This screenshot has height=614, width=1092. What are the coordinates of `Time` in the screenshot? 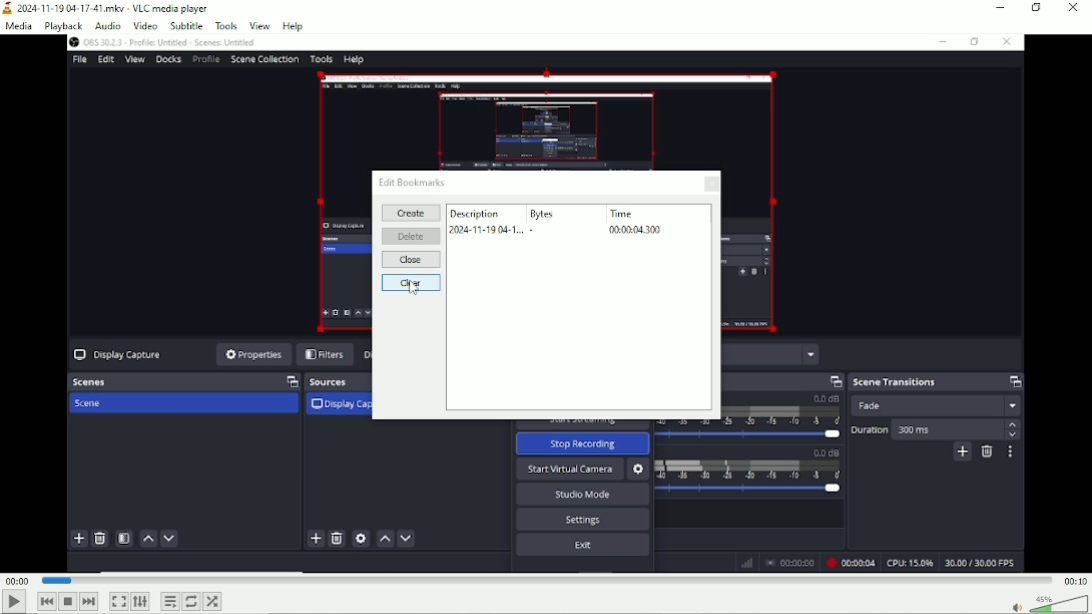 It's located at (635, 221).